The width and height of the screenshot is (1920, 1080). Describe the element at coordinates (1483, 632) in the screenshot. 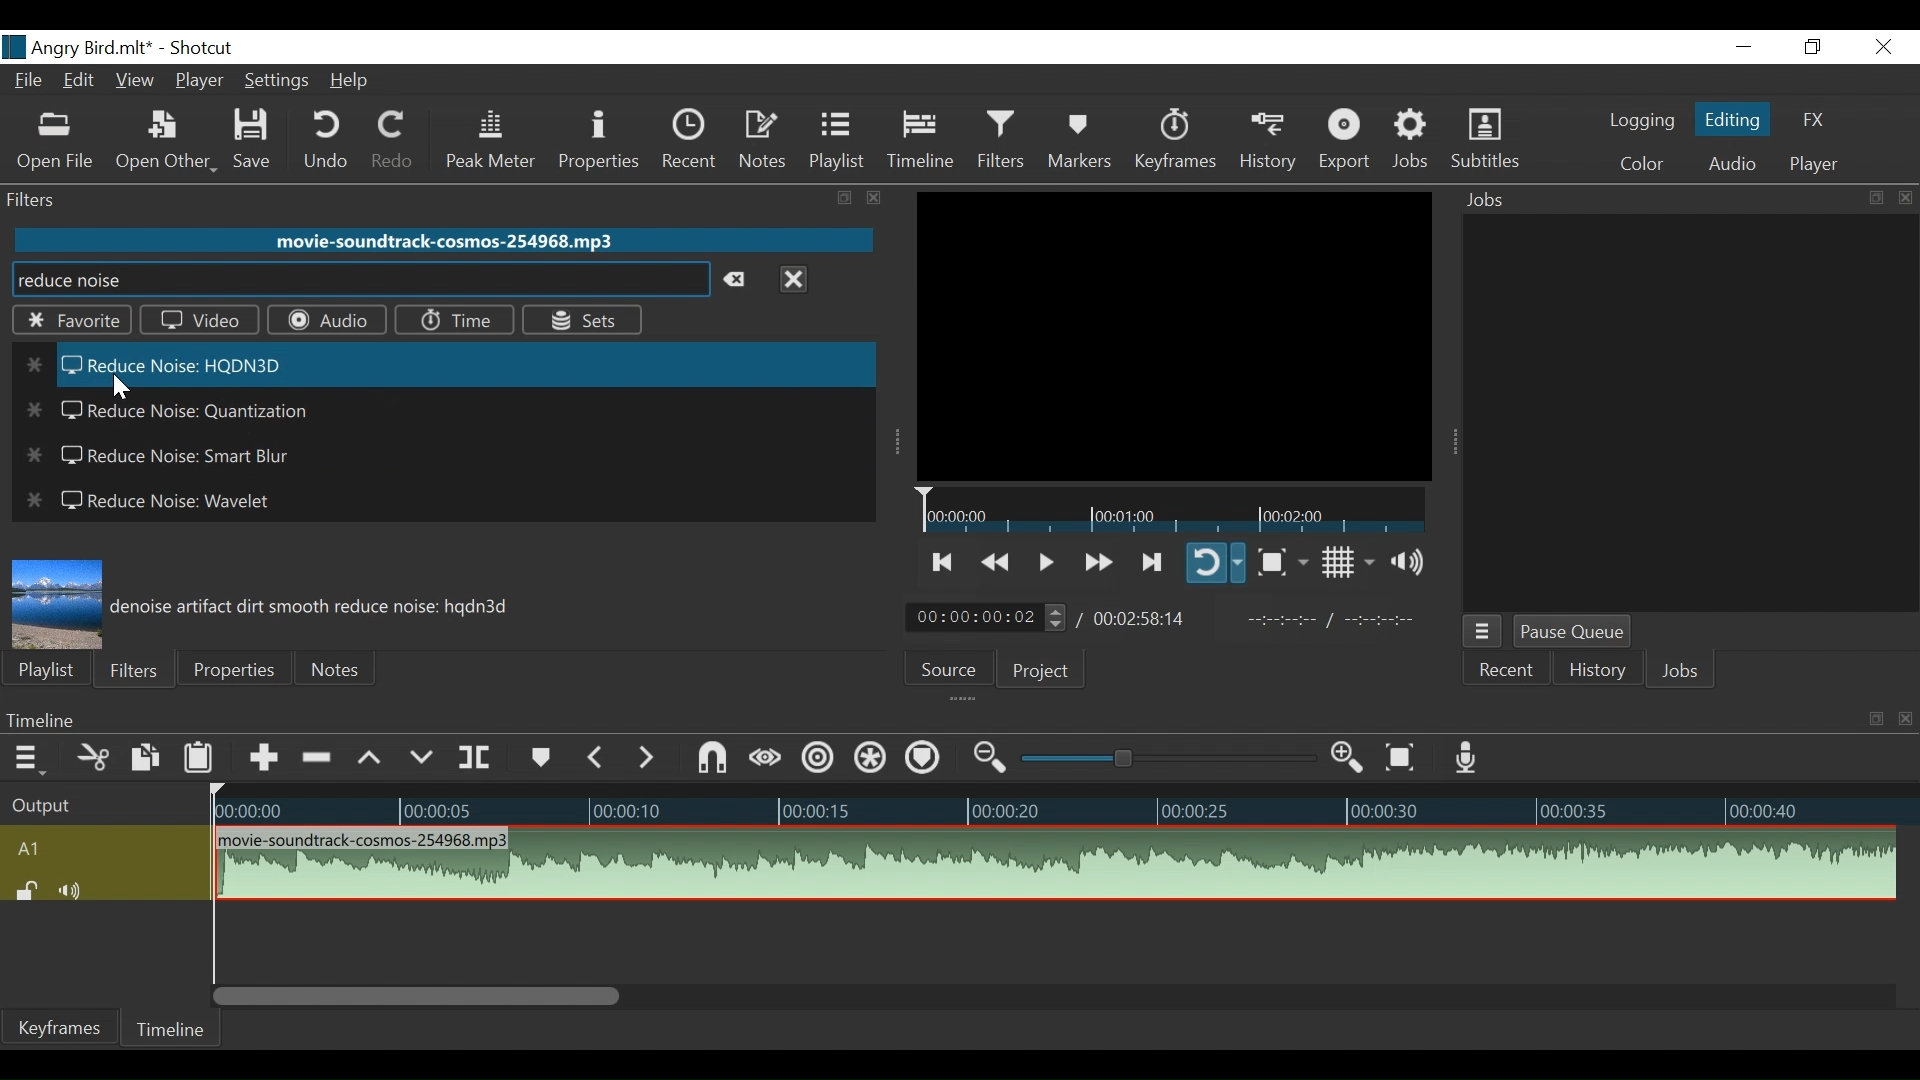

I see `Jobs menu` at that location.